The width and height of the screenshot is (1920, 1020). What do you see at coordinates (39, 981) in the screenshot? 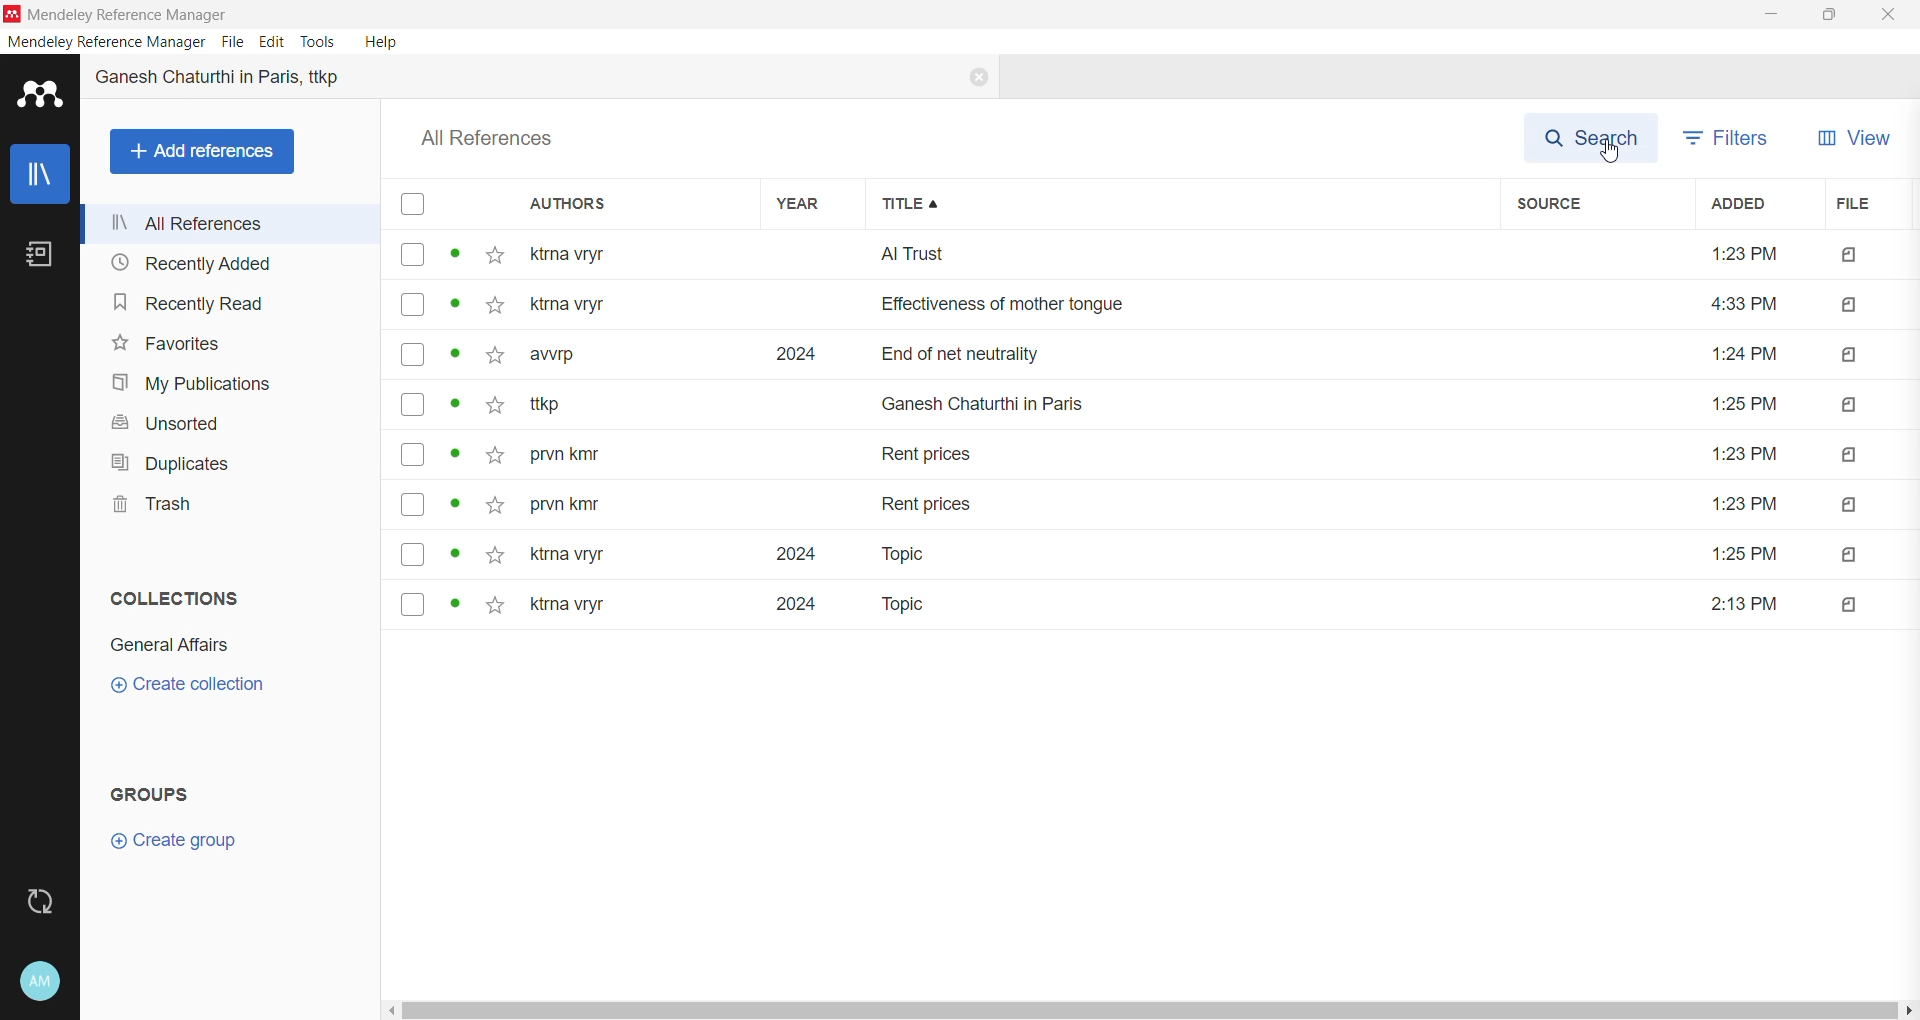
I see `Account and Help` at bounding box center [39, 981].